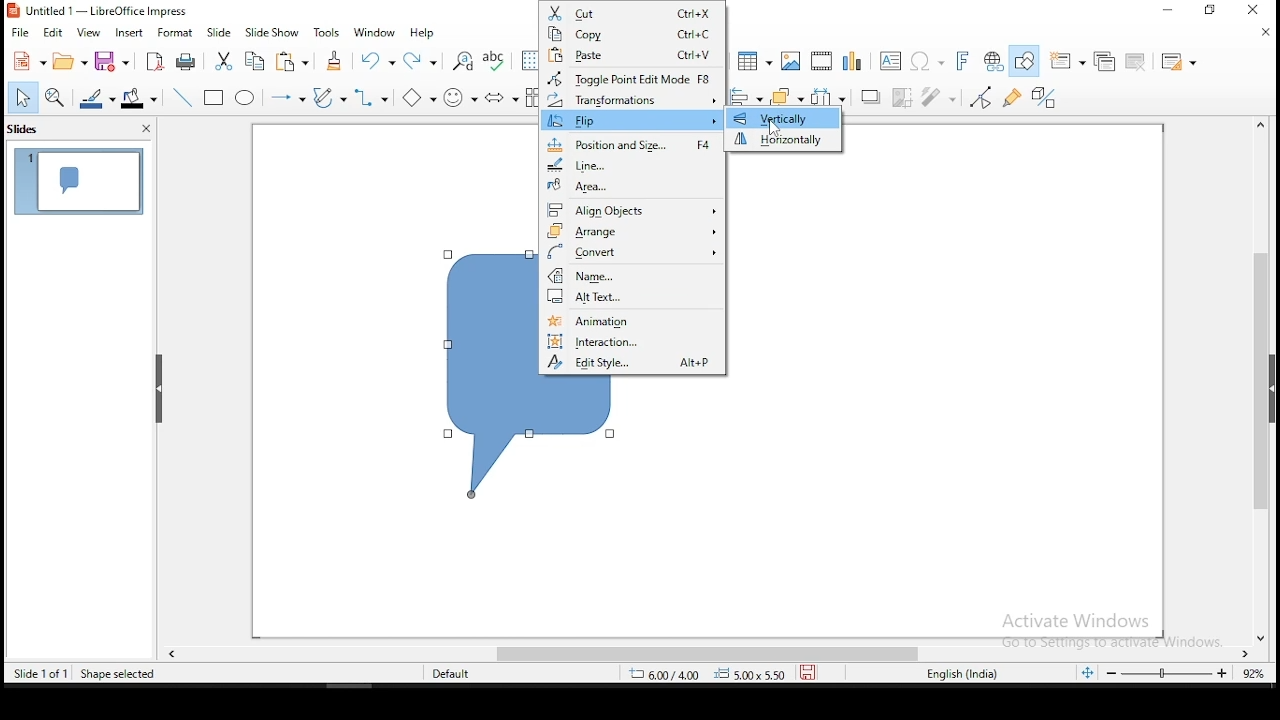  What do you see at coordinates (892, 62) in the screenshot?
I see `text box` at bounding box center [892, 62].